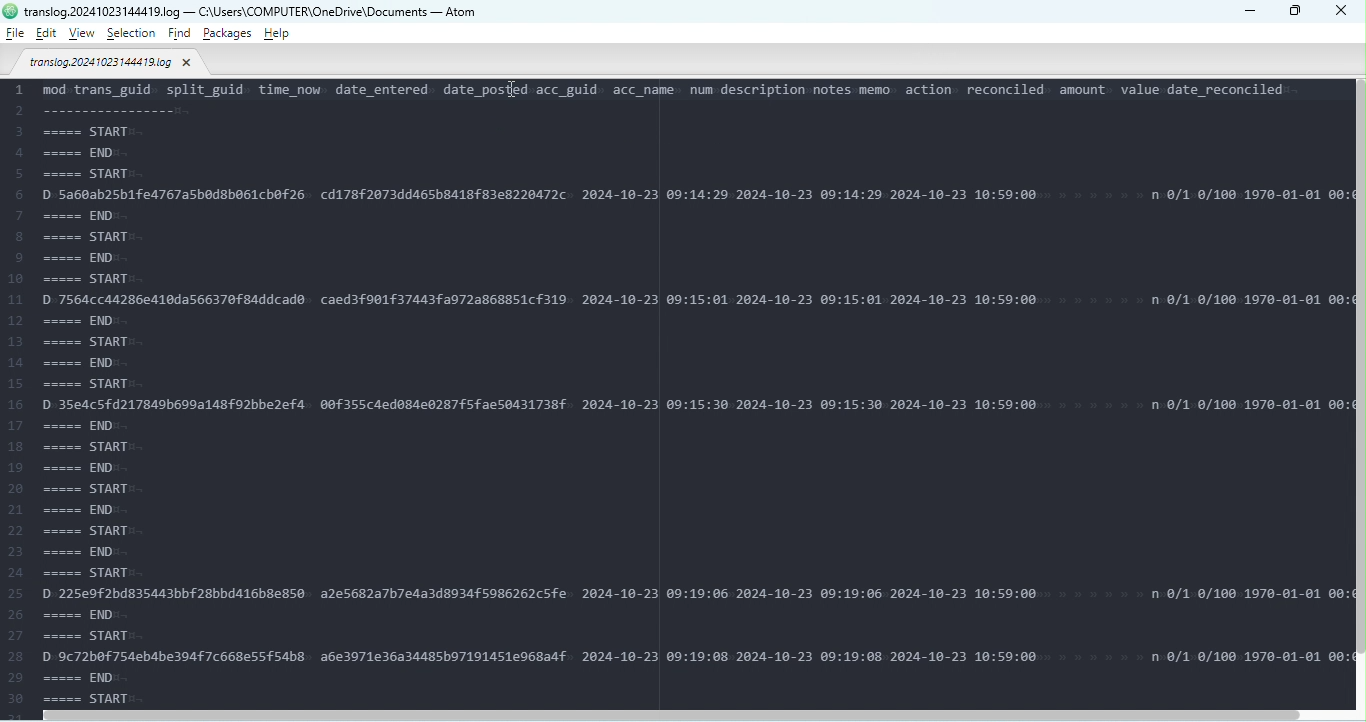 The height and width of the screenshot is (722, 1366). What do you see at coordinates (133, 34) in the screenshot?
I see `Selection` at bounding box center [133, 34].